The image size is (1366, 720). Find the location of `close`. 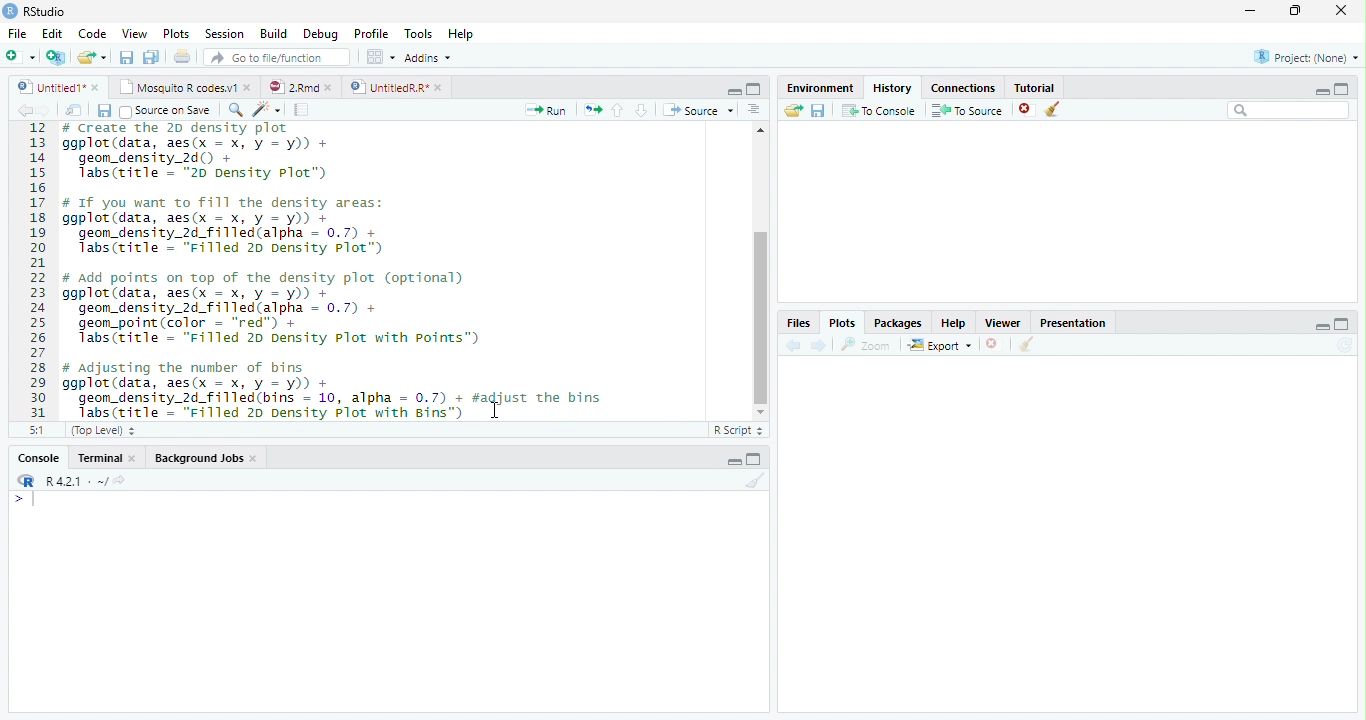

close is located at coordinates (1342, 10).